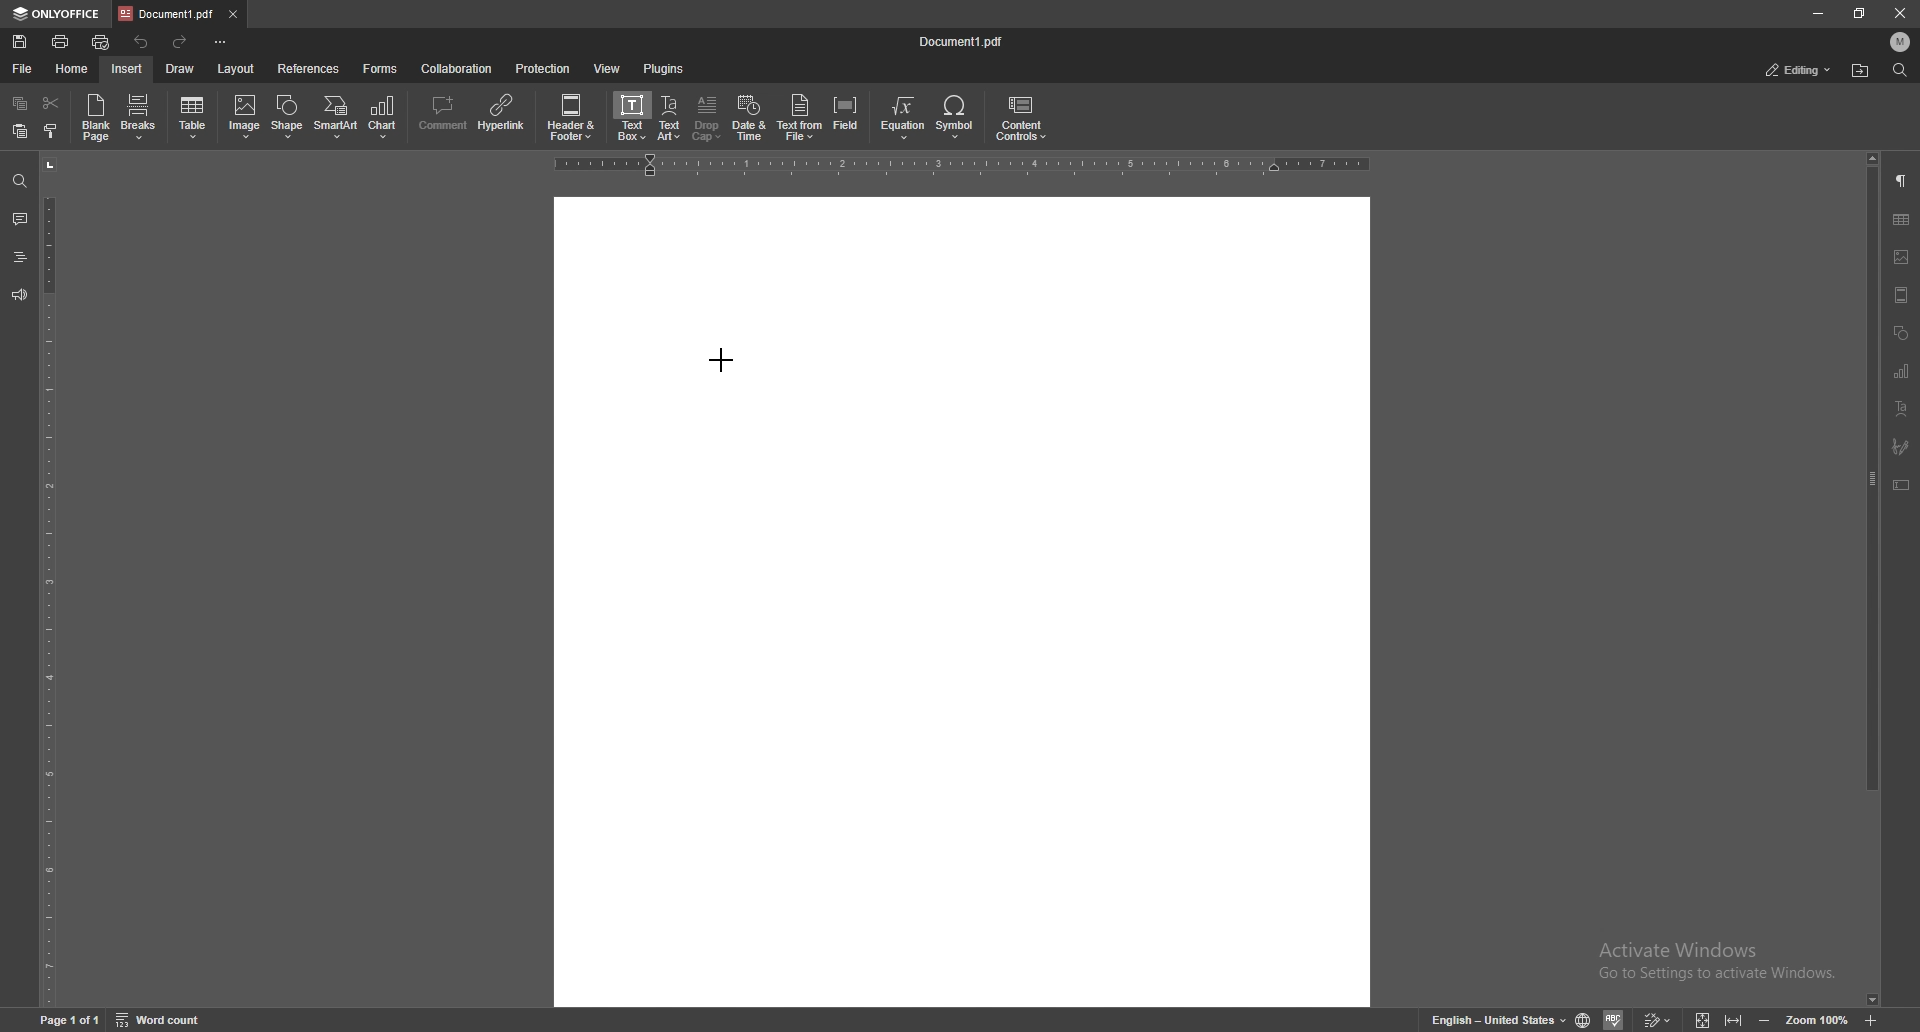 Image resolution: width=1920 pixels, height=1032 pixels. I want to click on close tab, so click(232, 13).